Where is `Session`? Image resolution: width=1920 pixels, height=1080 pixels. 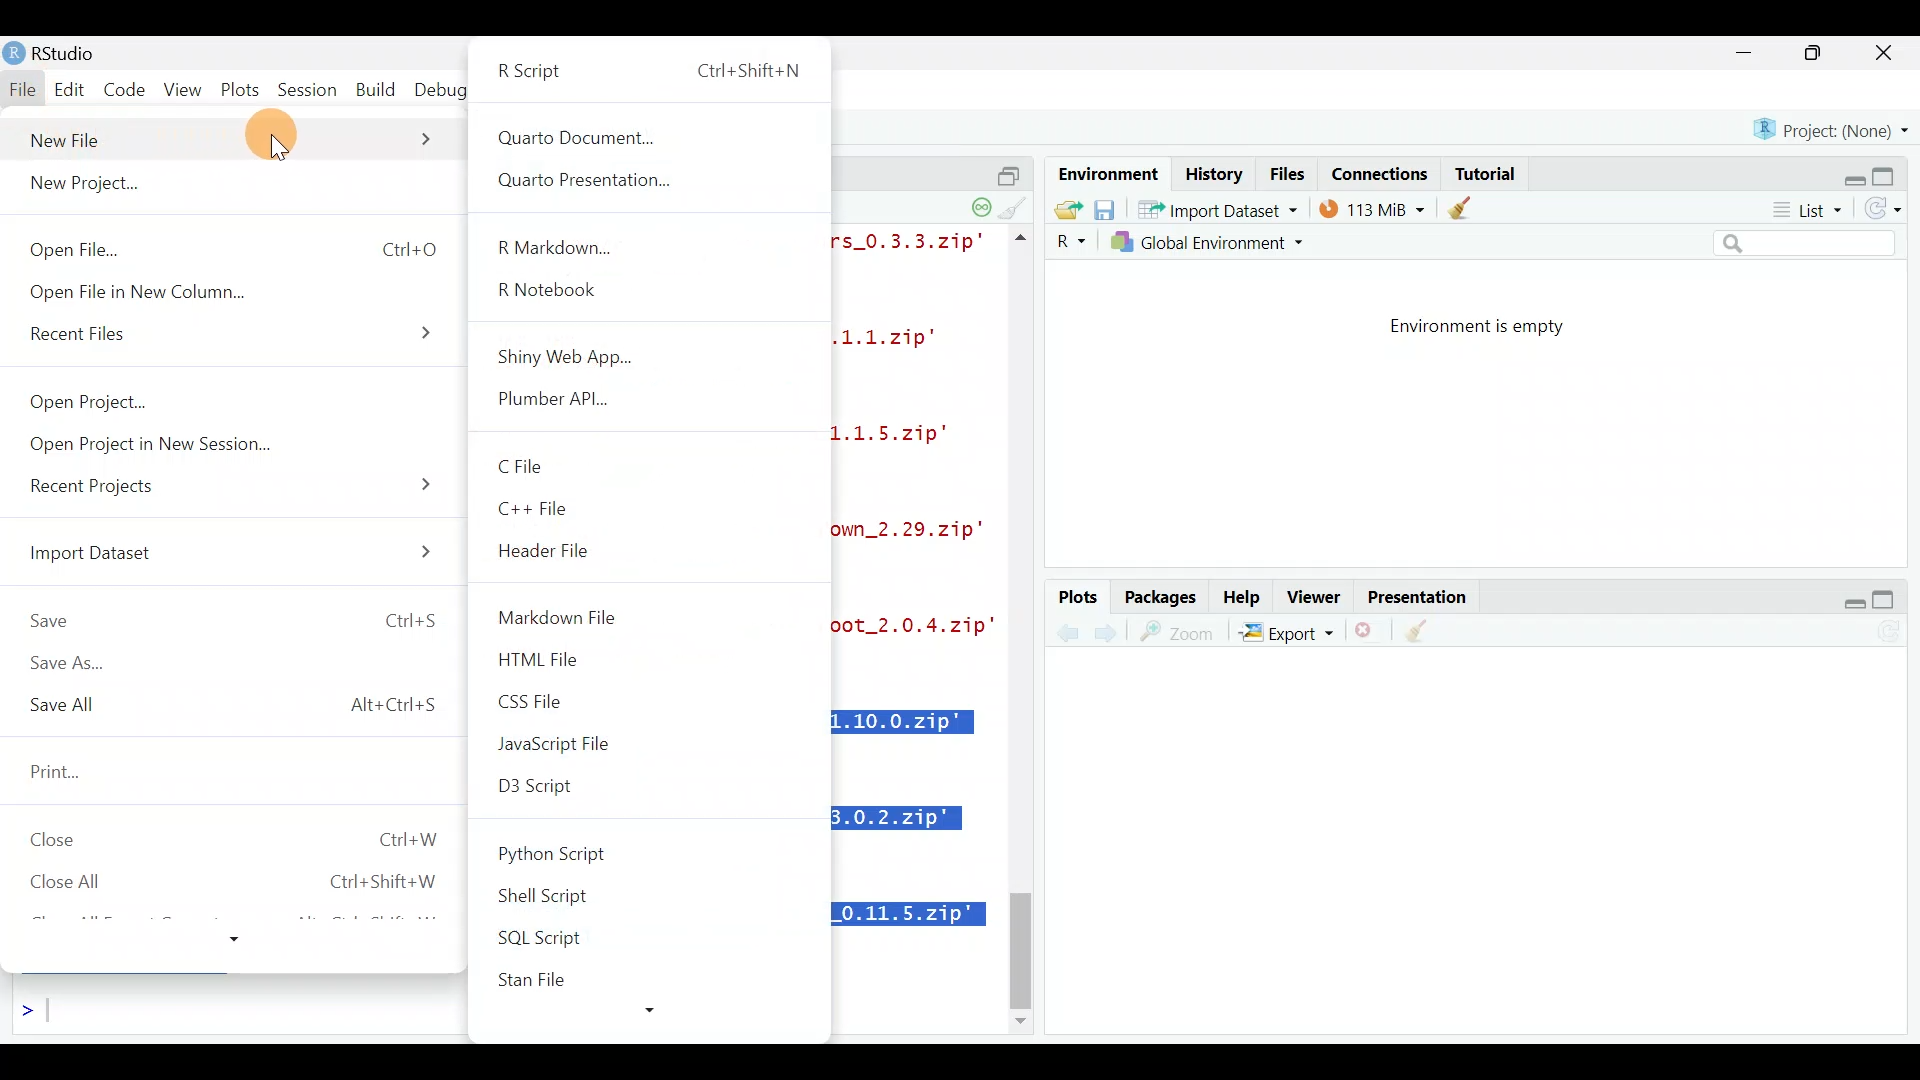 Session is located at coordinates (311, 89).